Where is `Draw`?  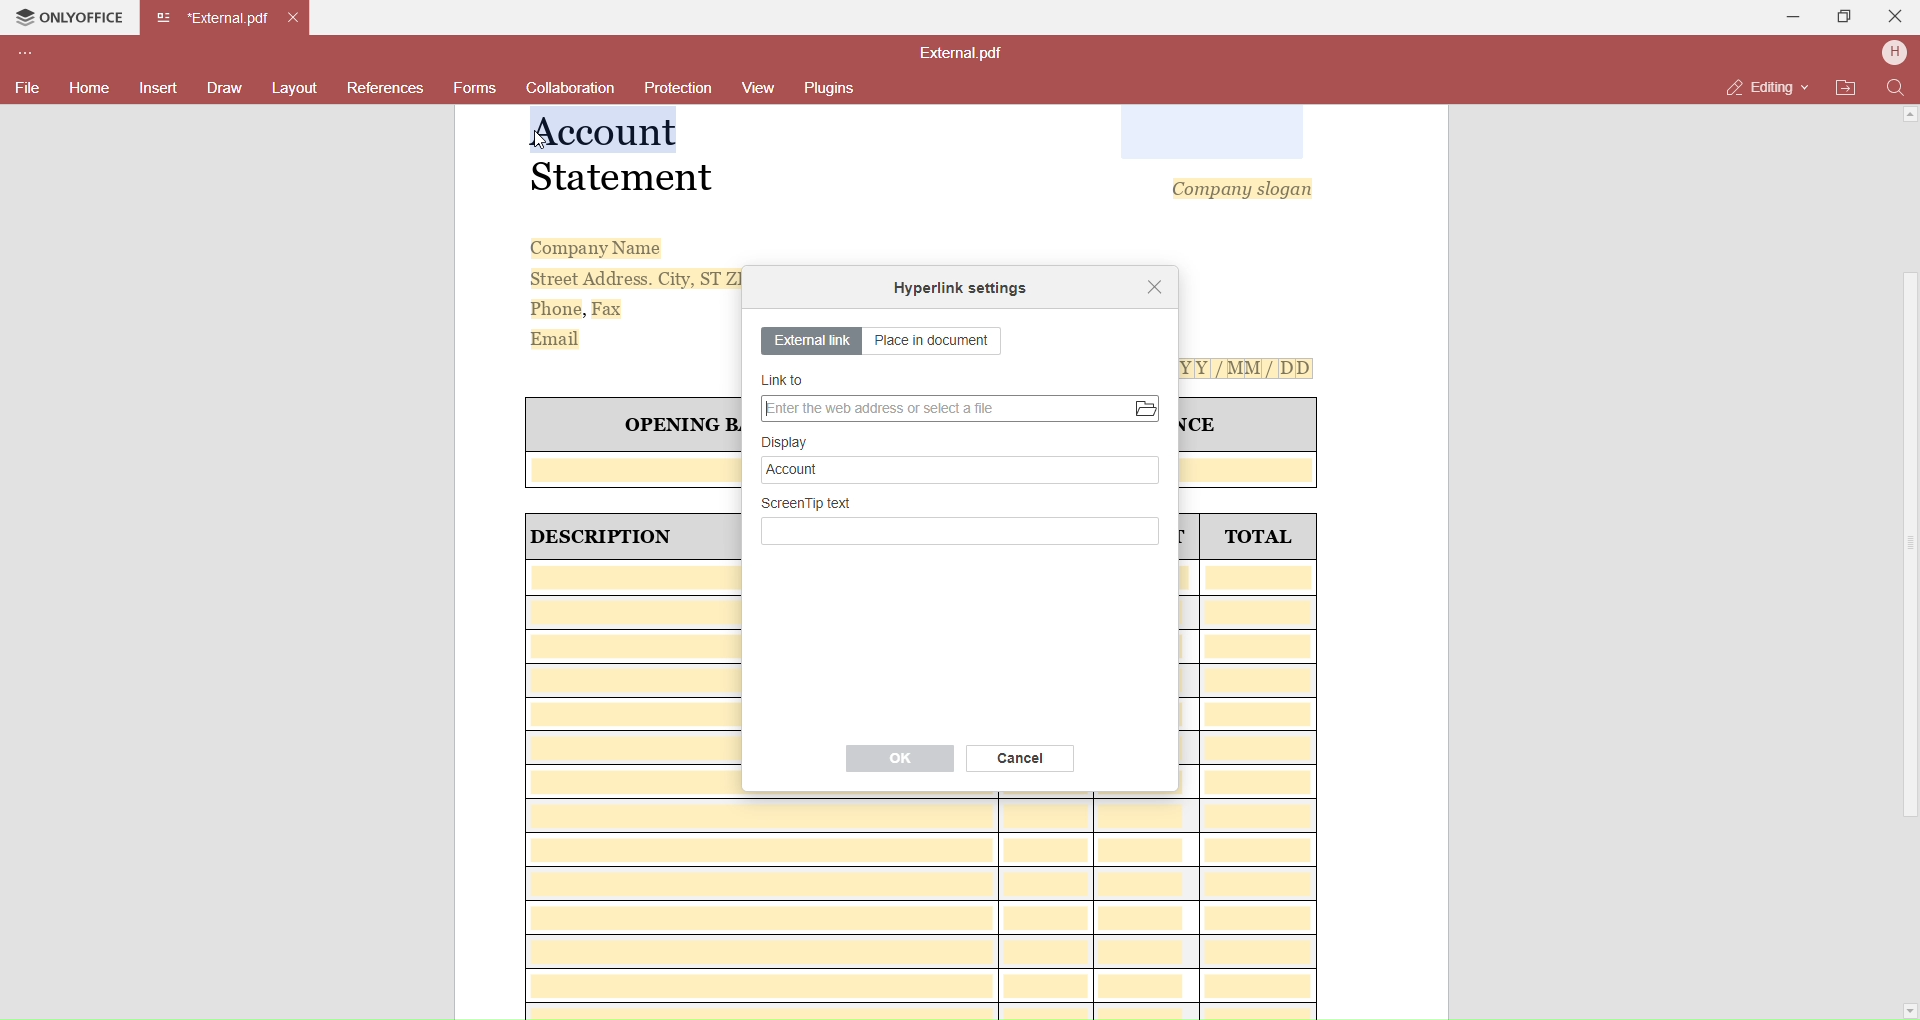 Draw is located at coordinates (226, 86).